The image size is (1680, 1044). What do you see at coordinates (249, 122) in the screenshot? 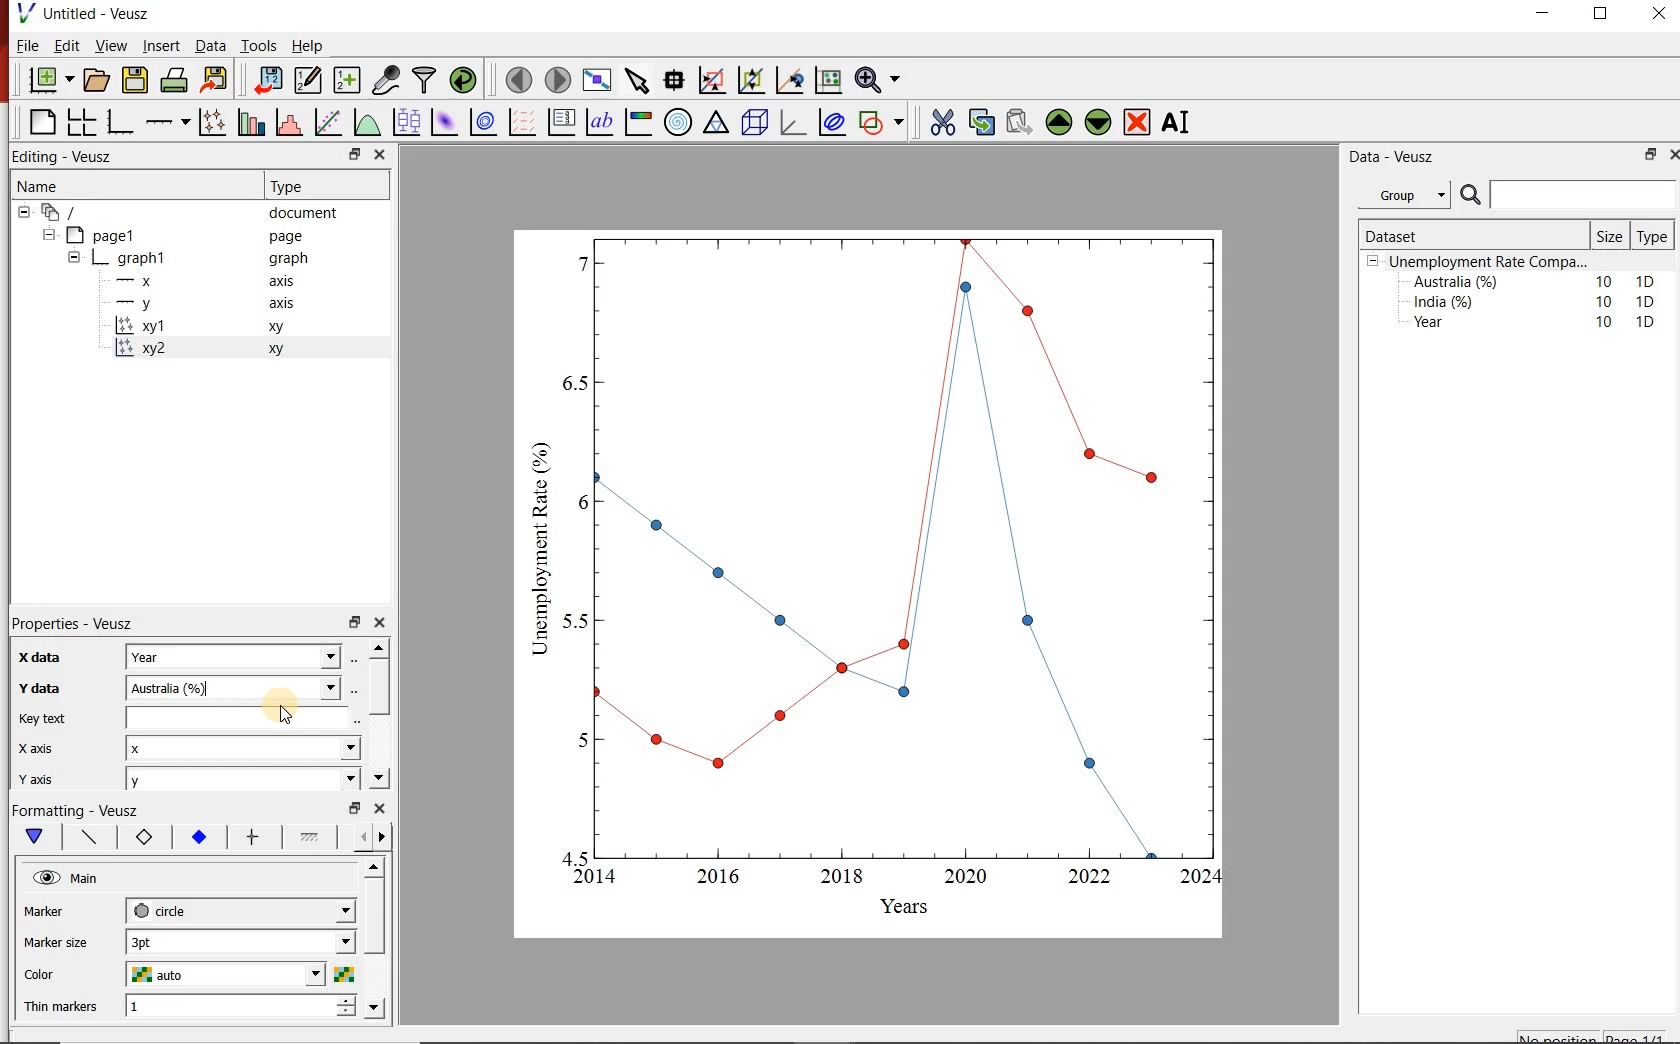
I see `bar graphs` at bounding box center [249, 122].